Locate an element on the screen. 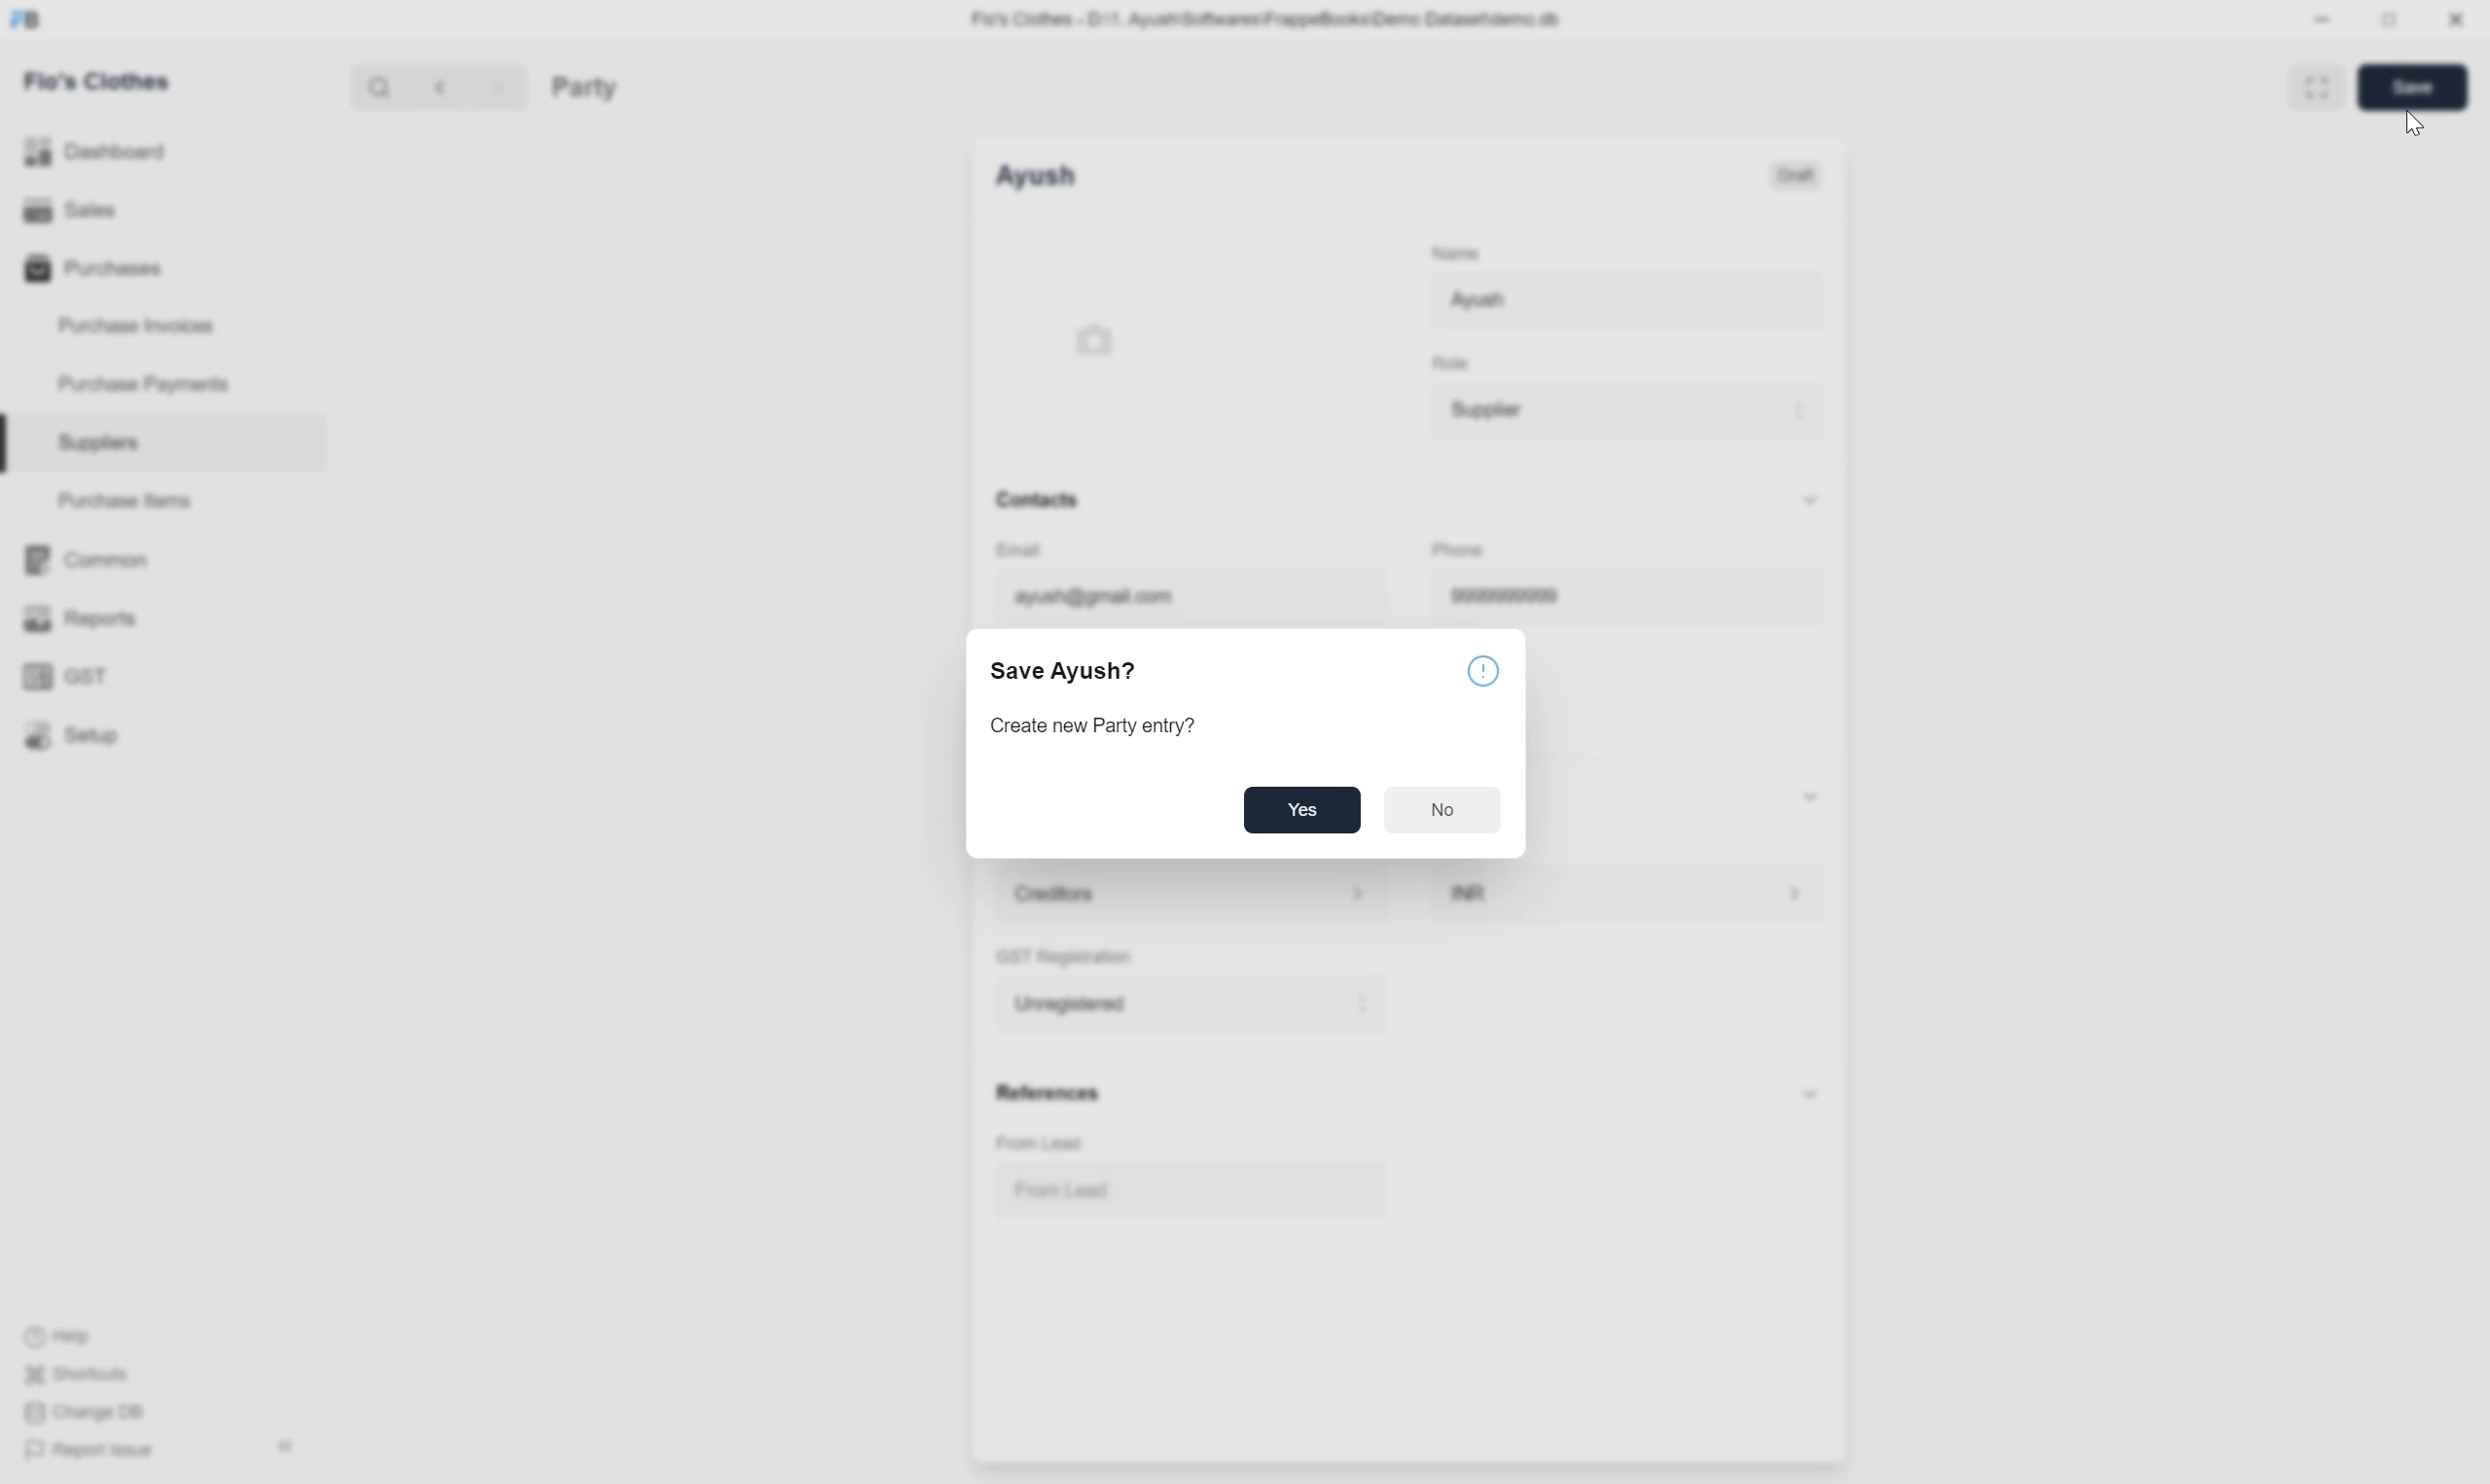 This screenshot has height=1484, width=2490. Click to collapse is located at coordinates (1811, 1093).